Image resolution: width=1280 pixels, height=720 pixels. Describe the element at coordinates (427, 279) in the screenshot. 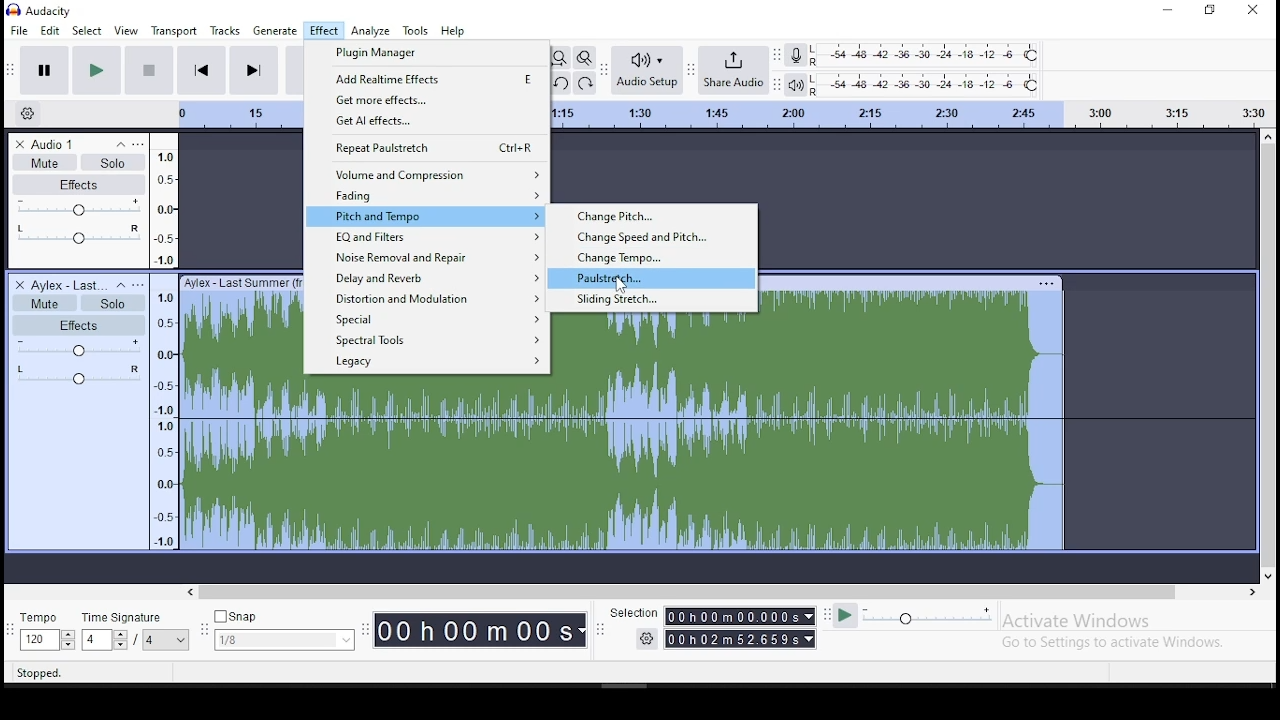

I see `delay and reverb` at that location.